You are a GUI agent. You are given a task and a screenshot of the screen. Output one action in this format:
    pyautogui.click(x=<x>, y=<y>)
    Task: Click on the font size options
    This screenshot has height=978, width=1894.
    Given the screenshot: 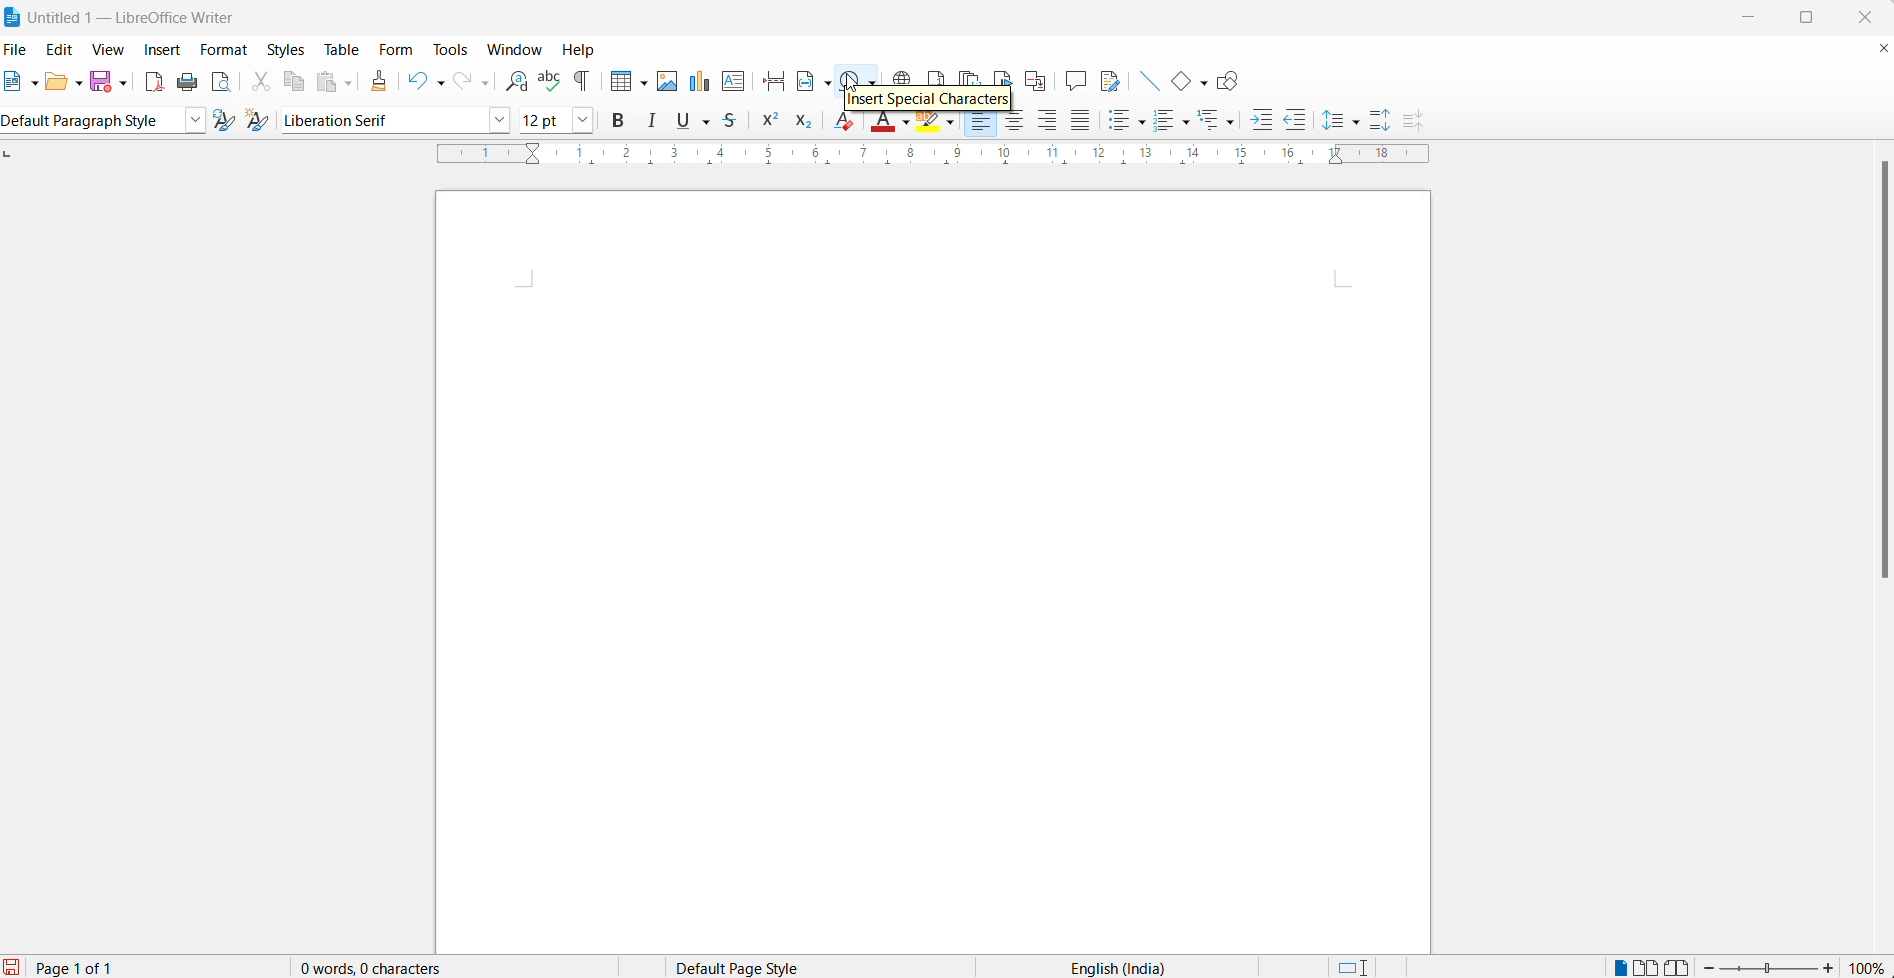 What is the action you would take?
    pyautogui.click(x=584, y=120)
    